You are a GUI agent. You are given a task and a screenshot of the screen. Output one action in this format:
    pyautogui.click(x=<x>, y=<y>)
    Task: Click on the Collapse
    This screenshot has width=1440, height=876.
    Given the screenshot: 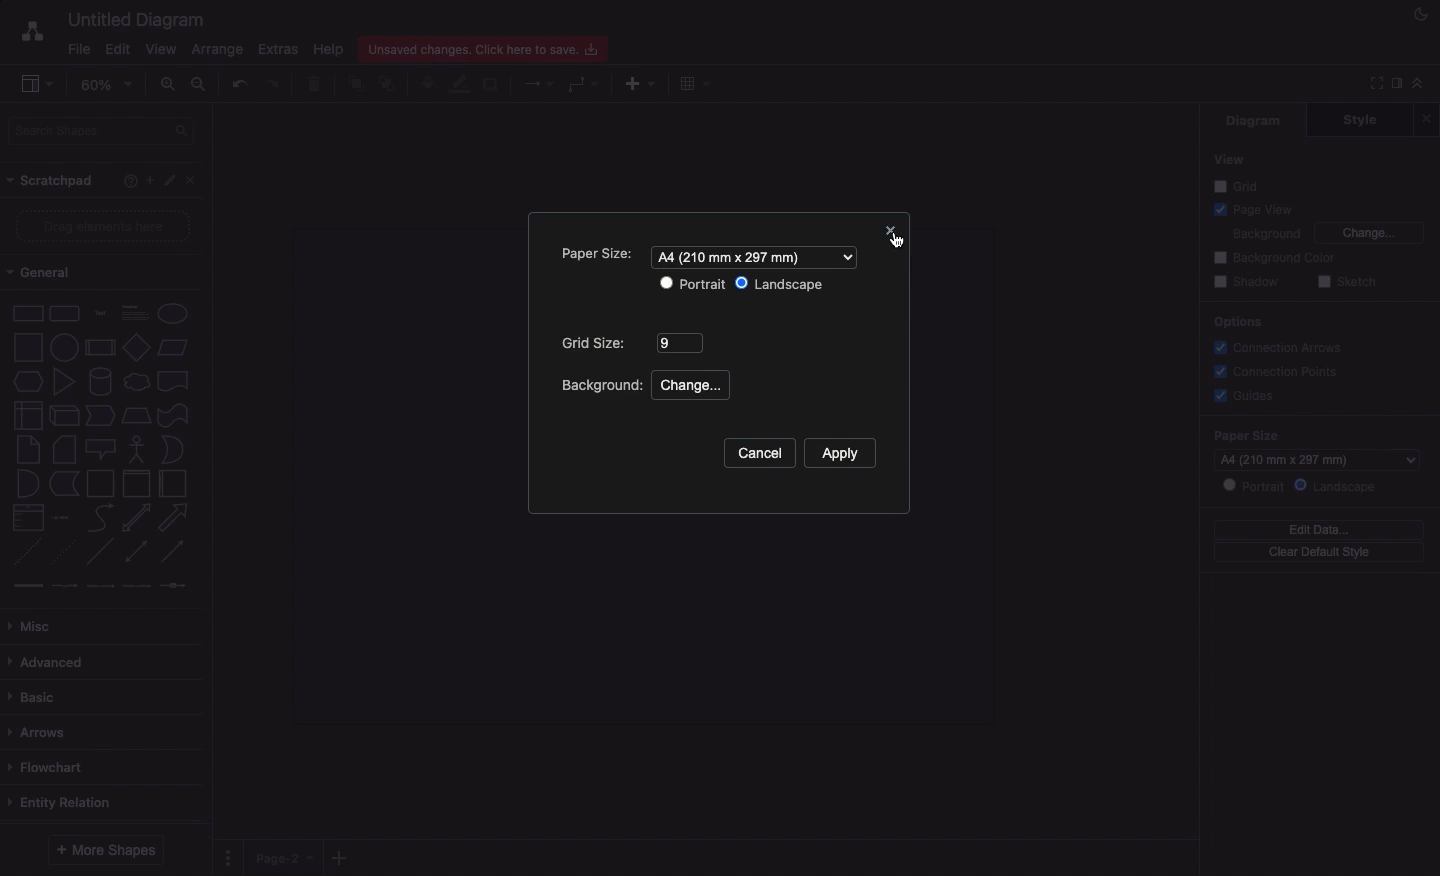 What is the action you would take?
    pyautogui.click(x=1418, y=82)
    